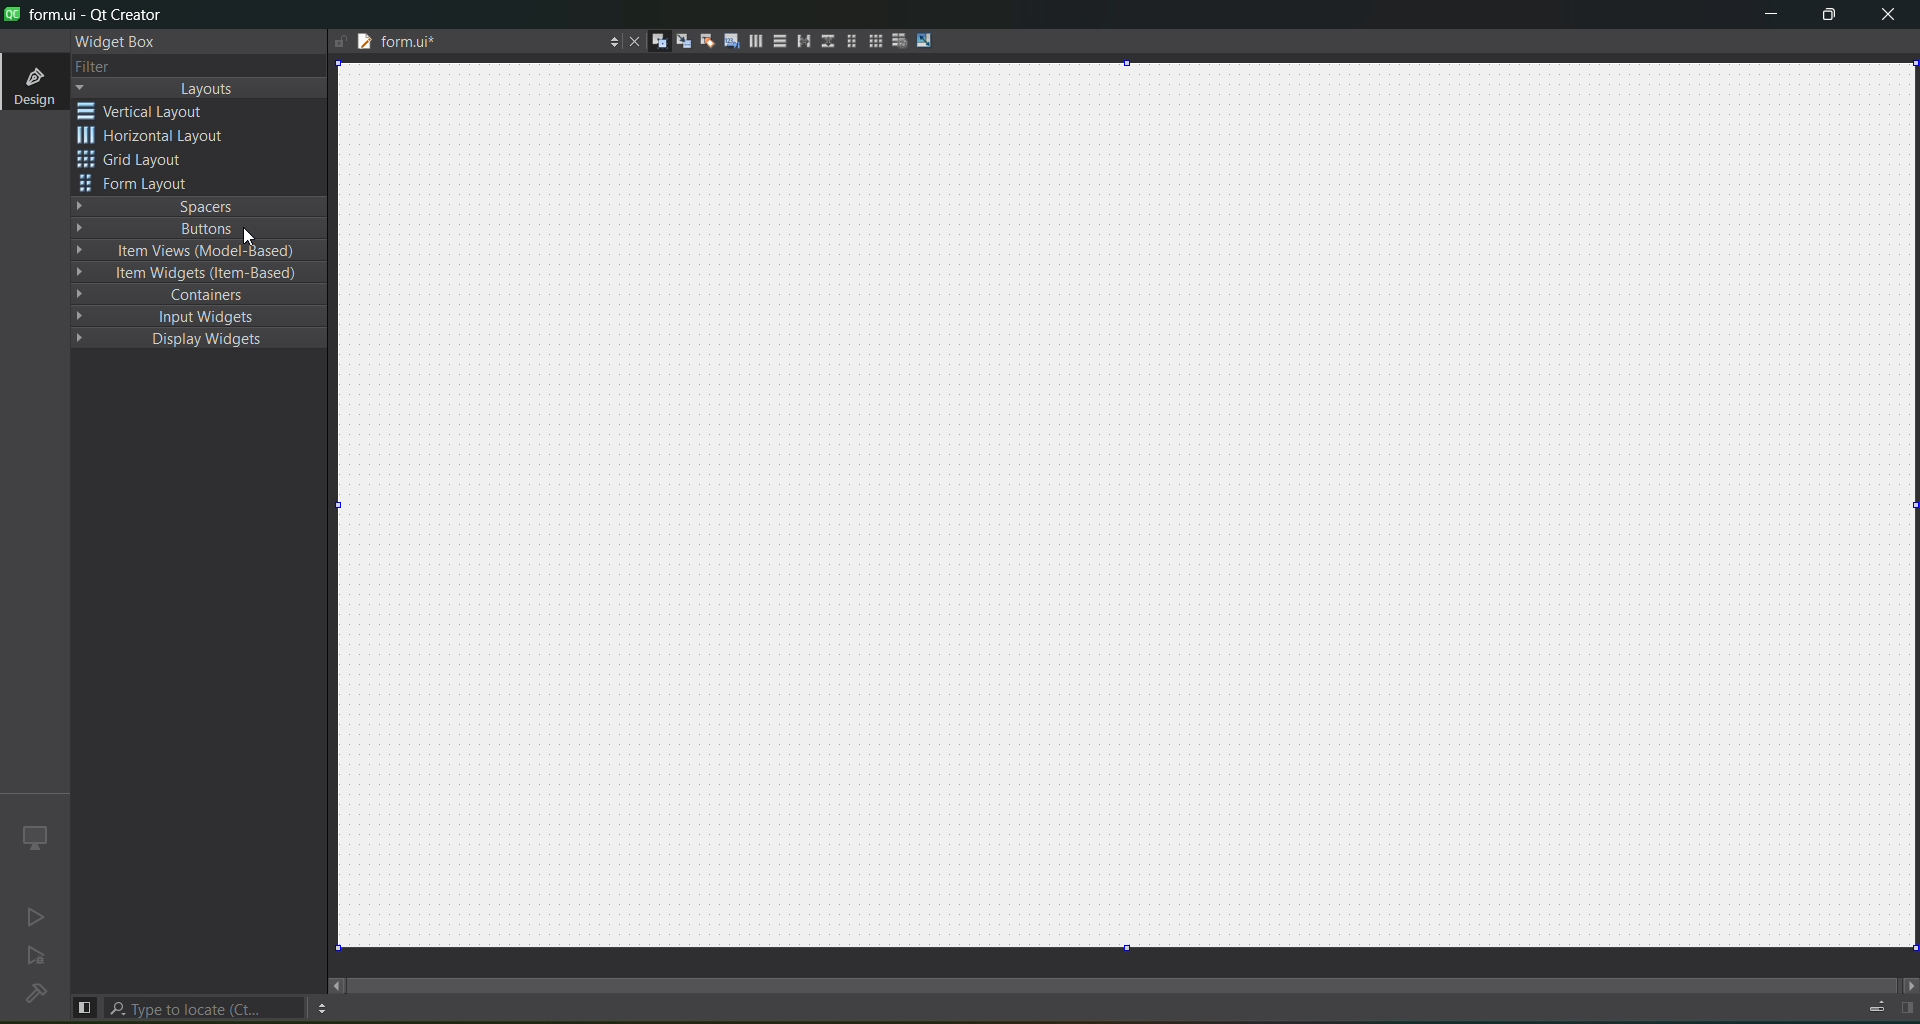  I want to click on grid layout, so click(137, 162).